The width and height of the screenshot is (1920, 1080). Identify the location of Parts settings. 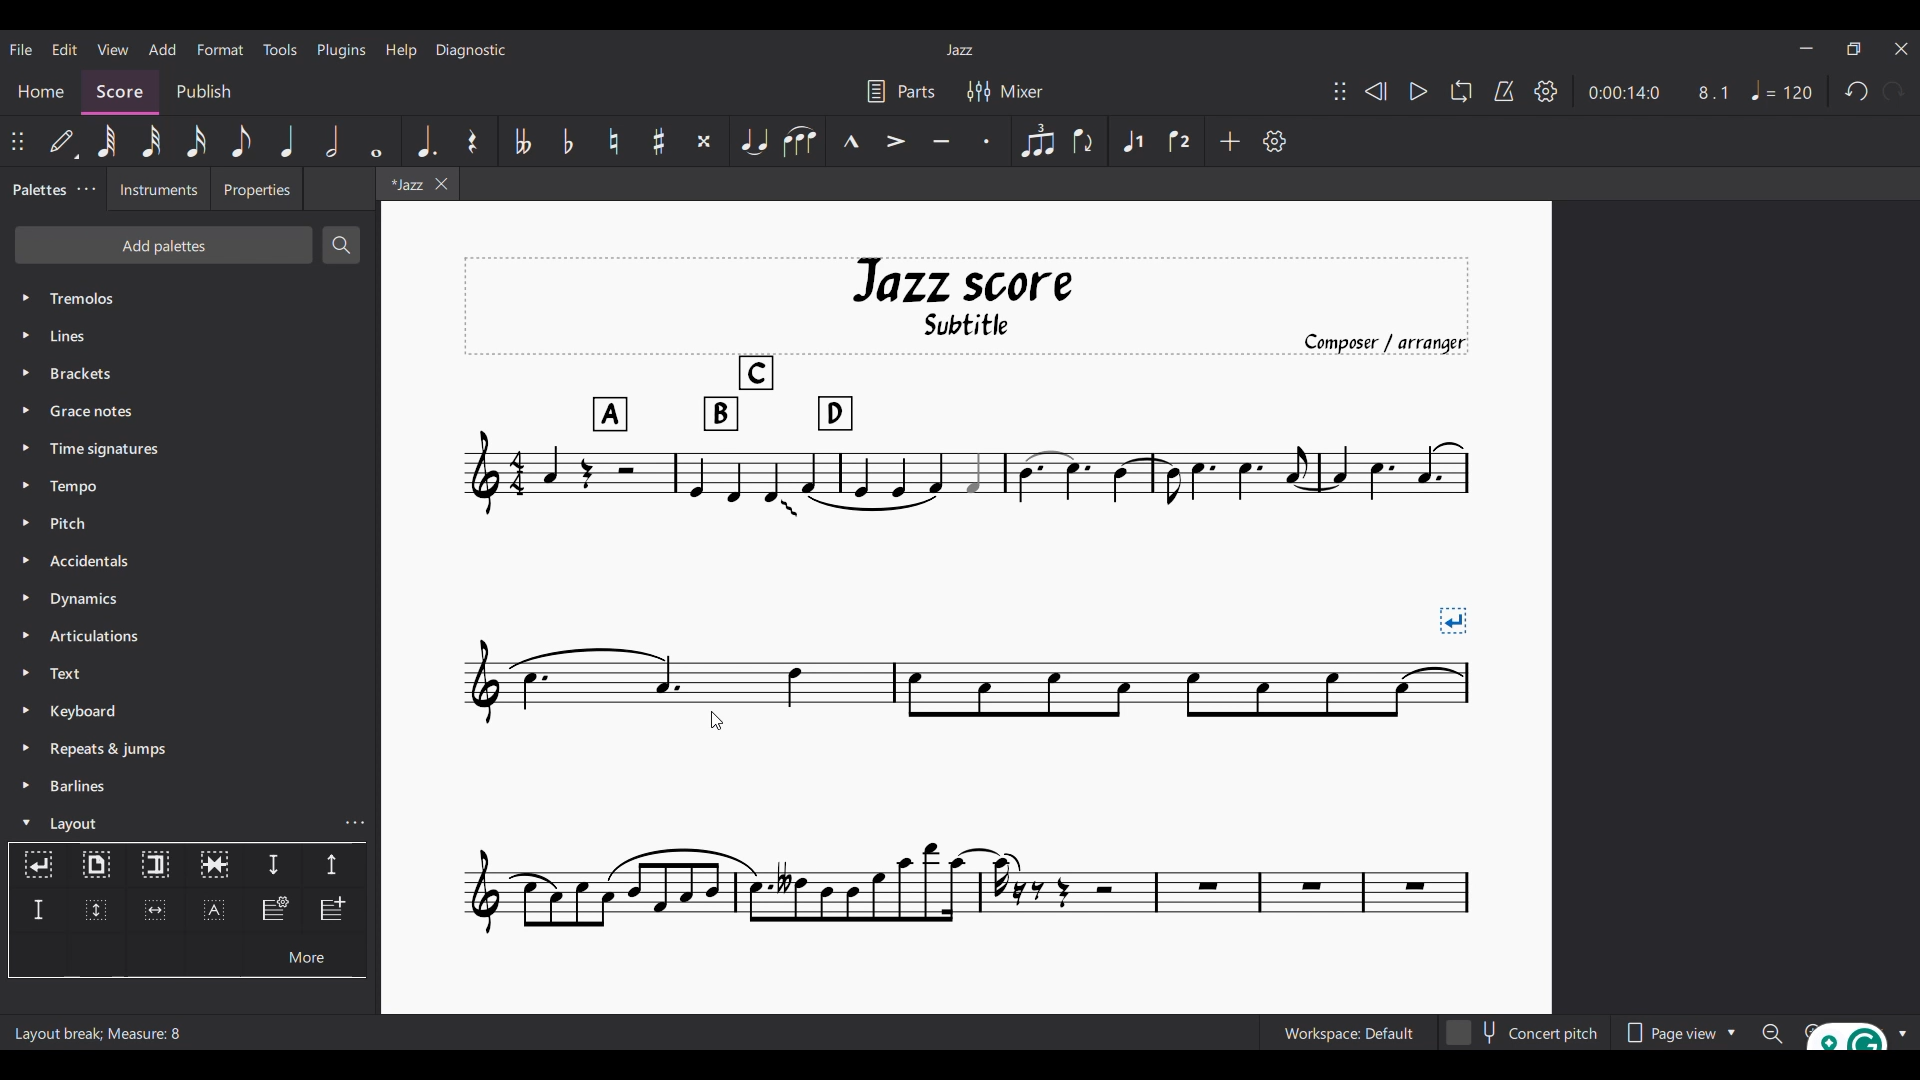
(901, 92).